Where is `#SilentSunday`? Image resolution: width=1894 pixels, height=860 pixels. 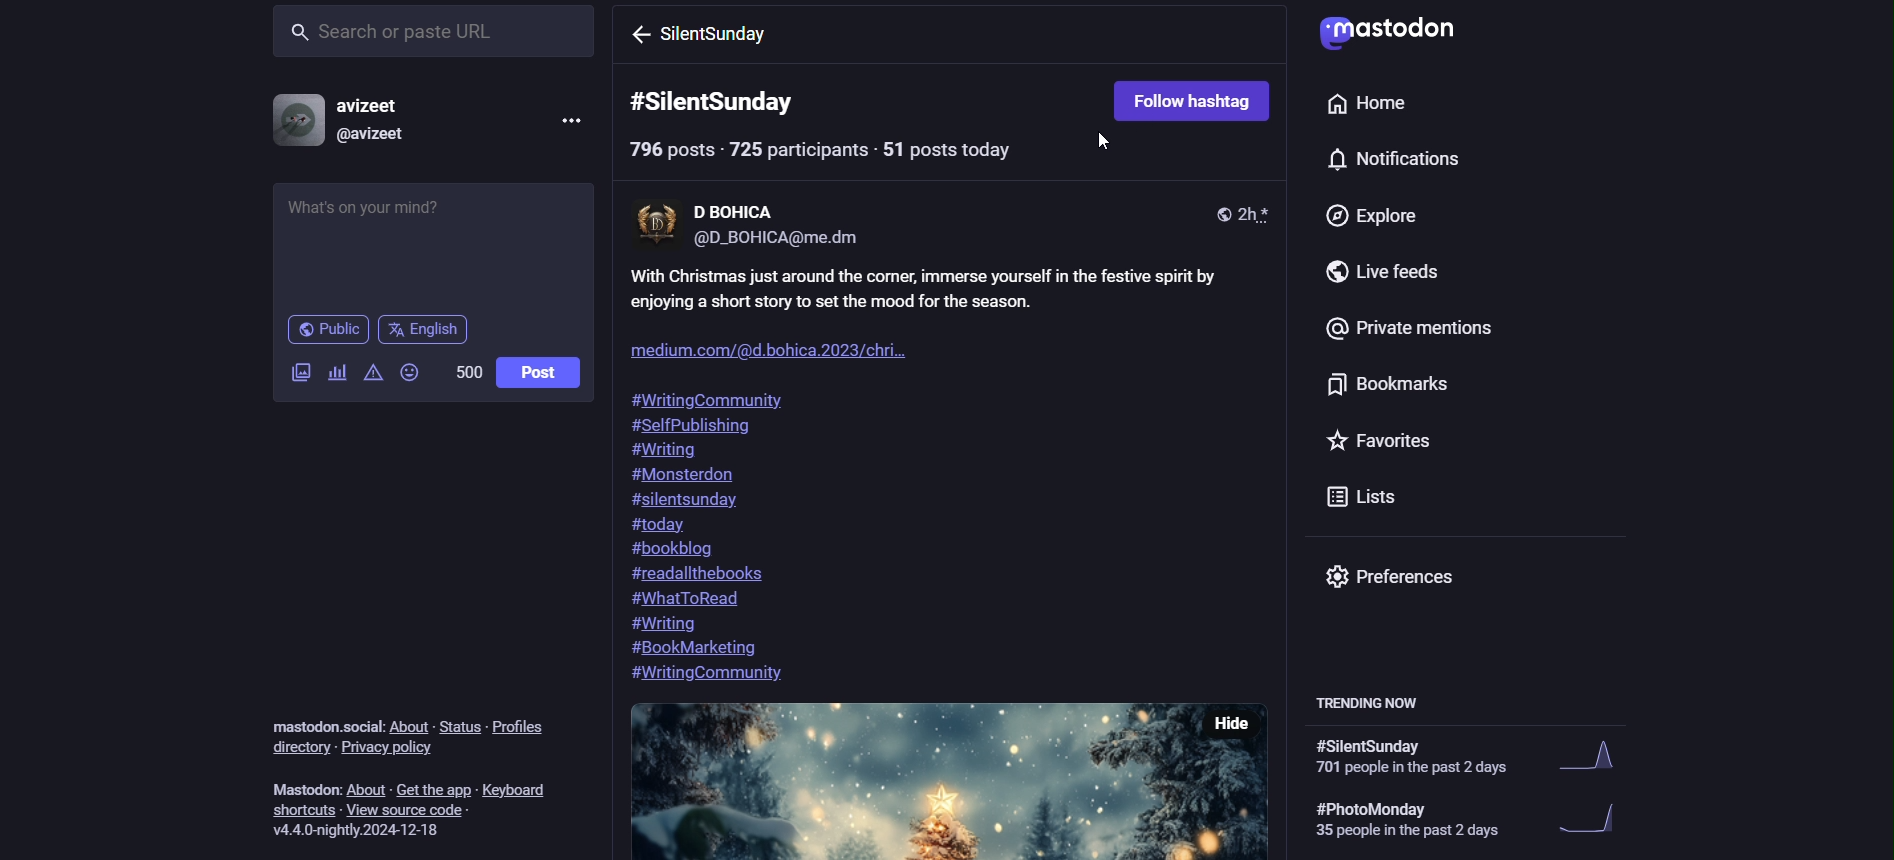
#SilentSunday is located at coordinates (718, 100).